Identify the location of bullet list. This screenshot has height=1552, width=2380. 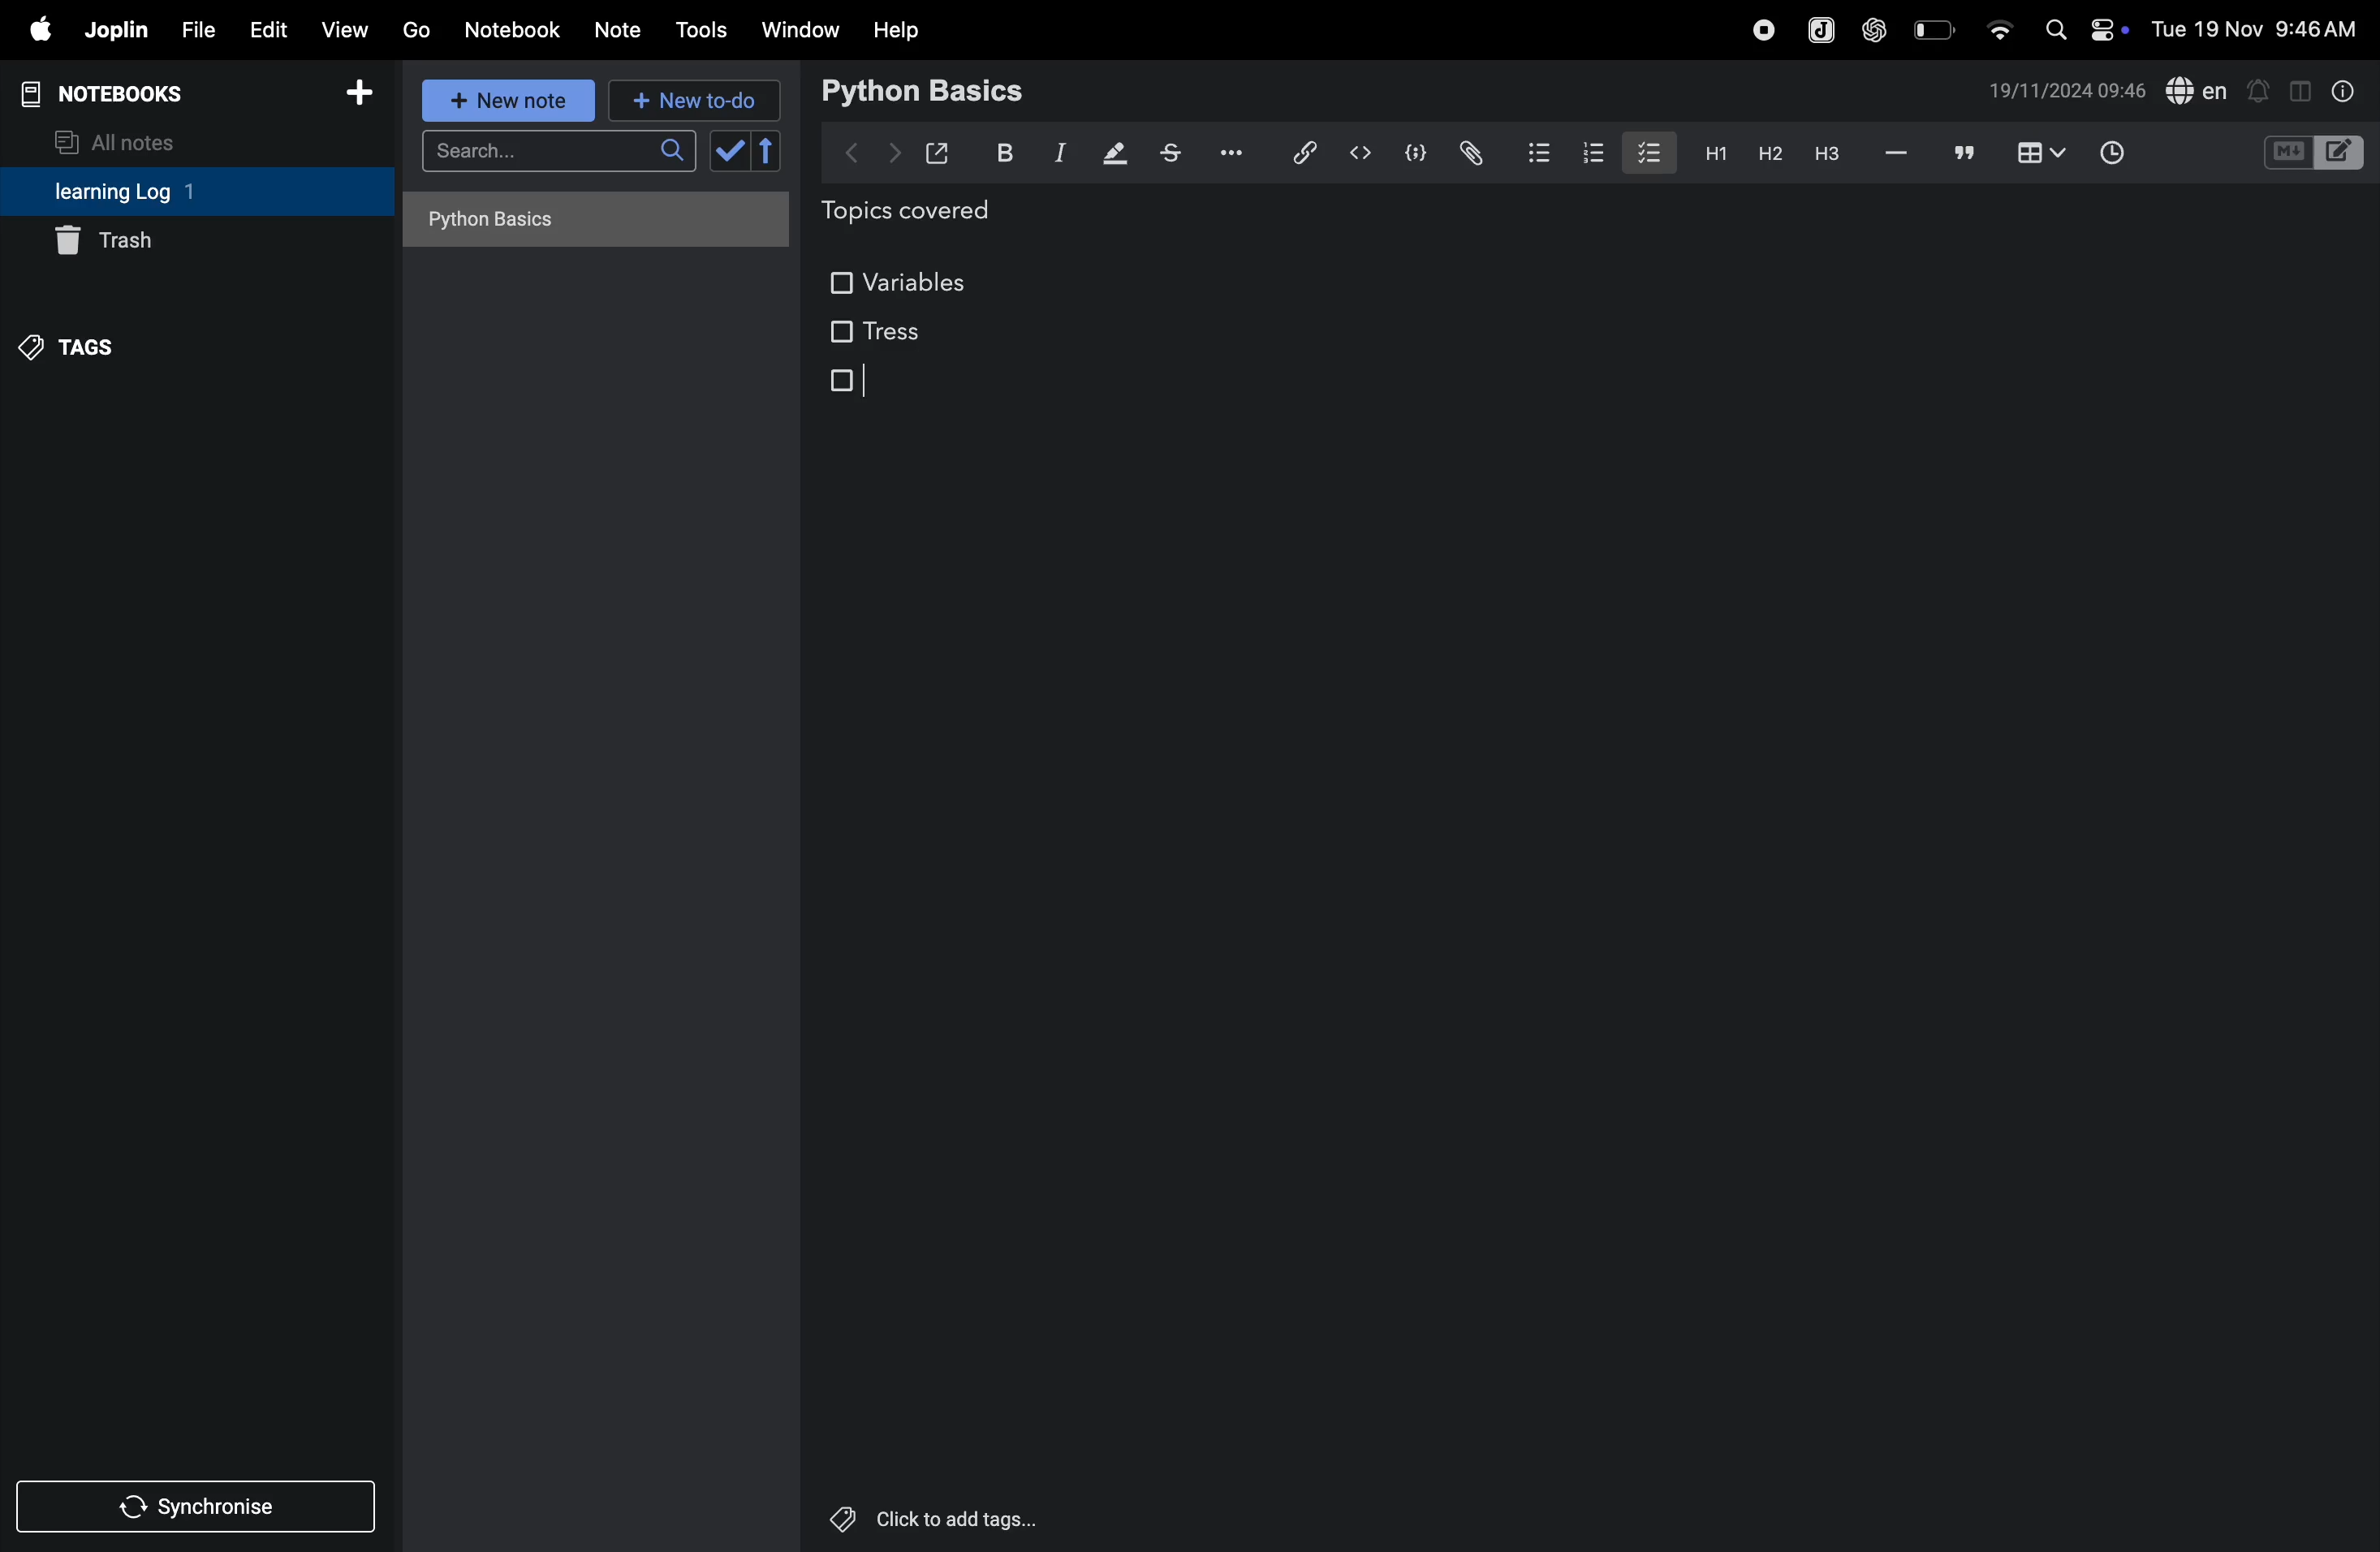
(1537, 149).